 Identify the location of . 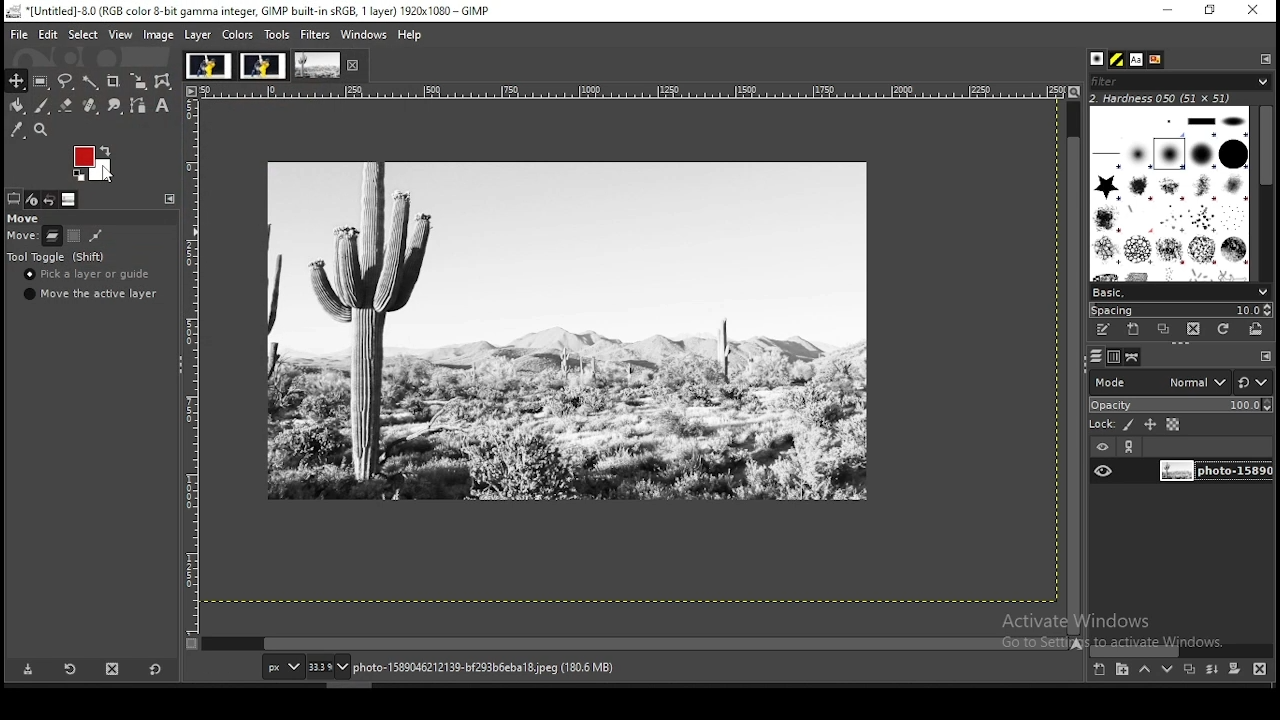
(504, 667).